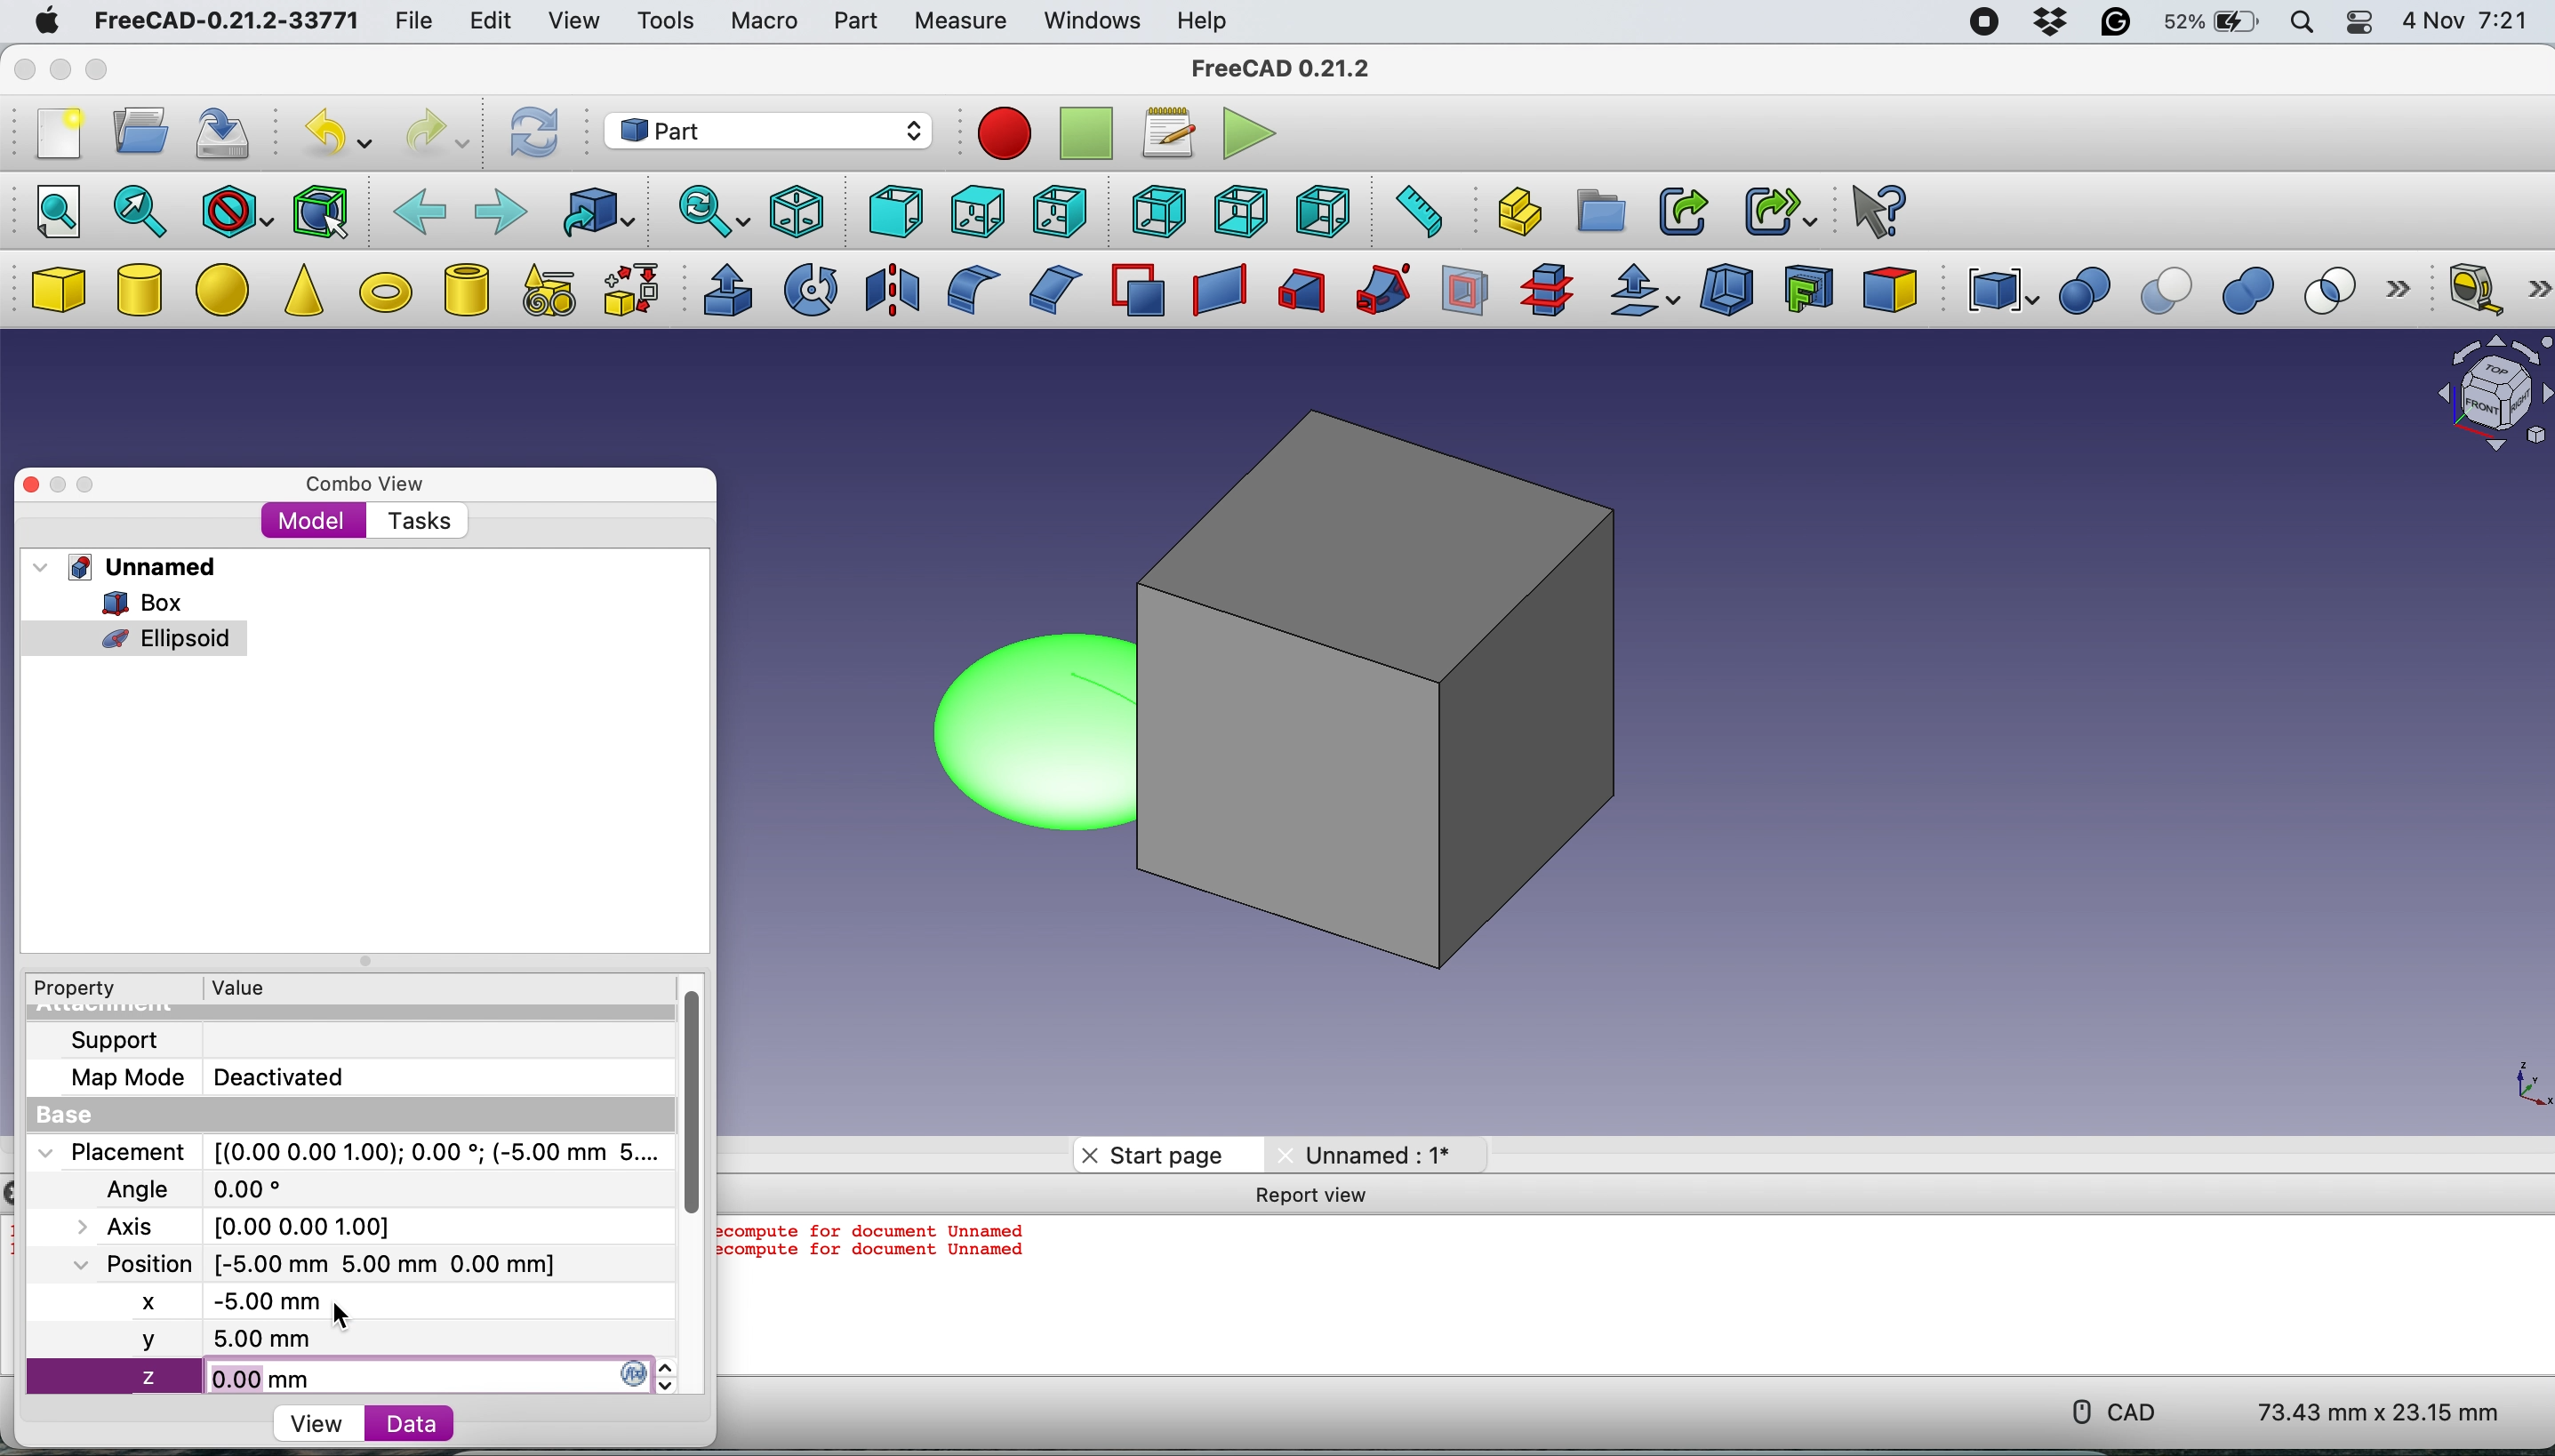 The width and height of the screenshot is (2555, 1456). What do you see at coordinates (2207, 24) in the screenshot?
I see `battery` at bounding box center [2207, 24].